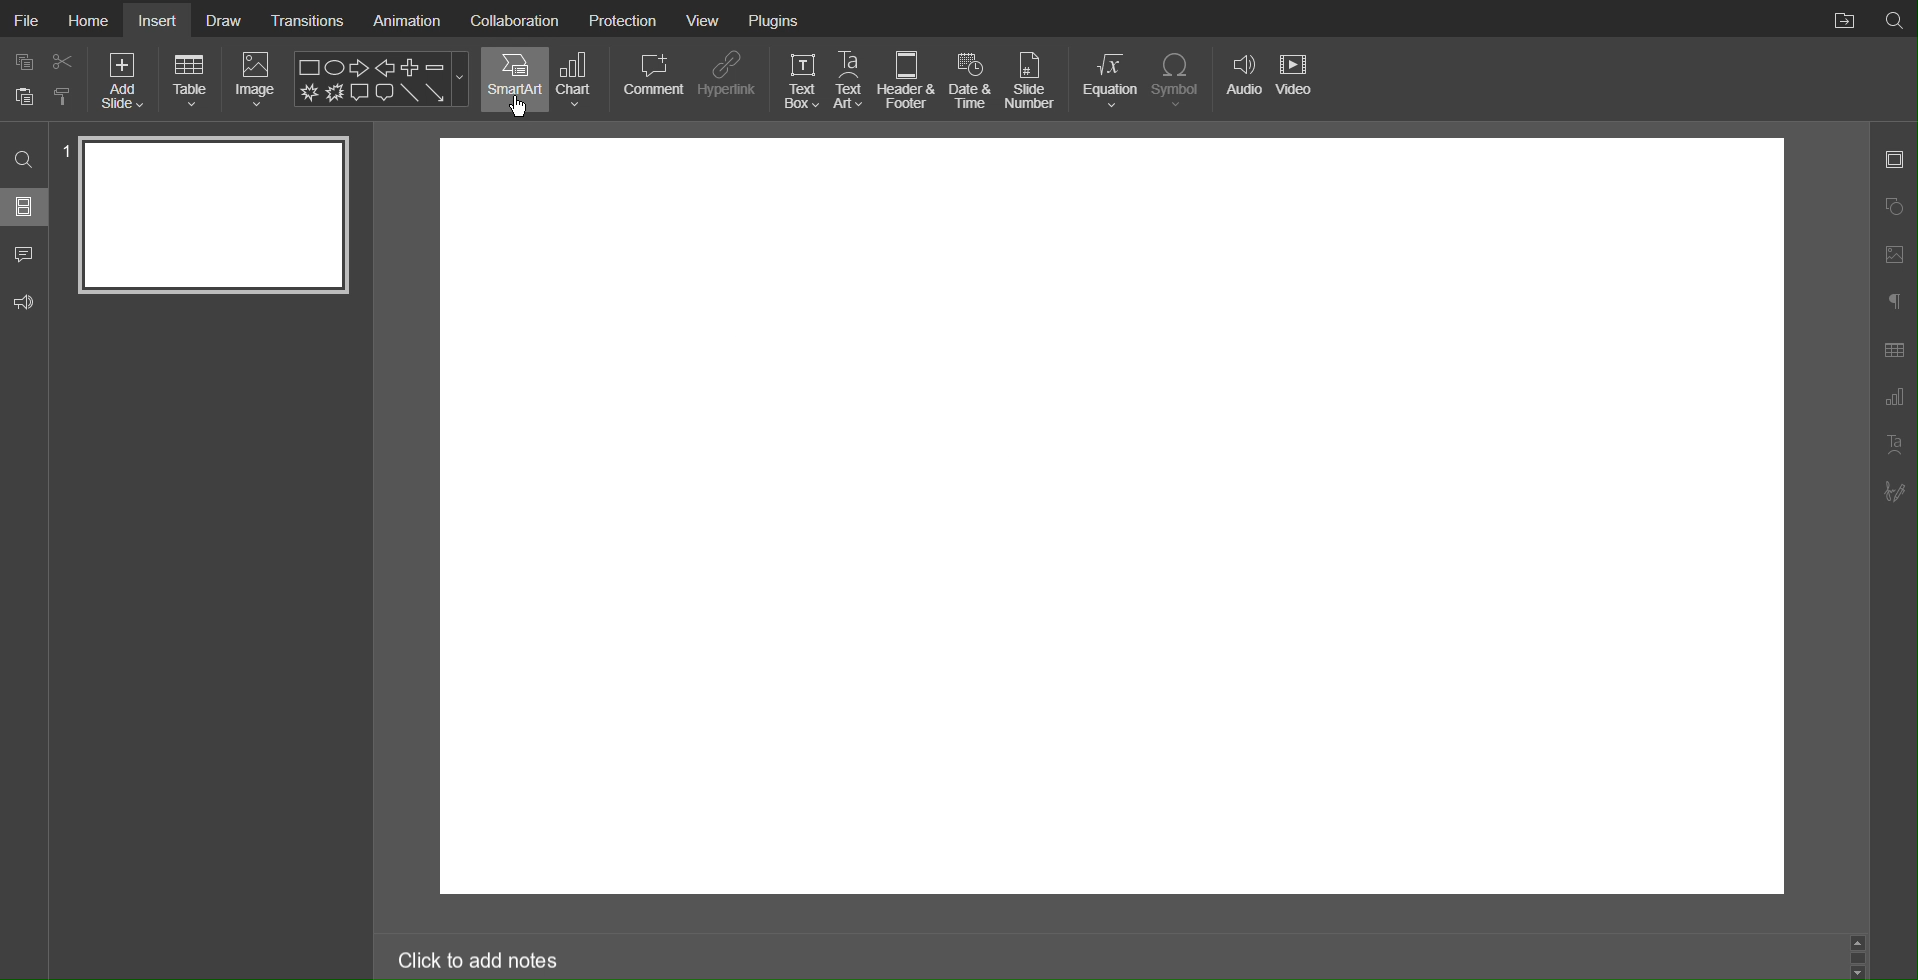  I want to click on Comment , so click(652, 81).